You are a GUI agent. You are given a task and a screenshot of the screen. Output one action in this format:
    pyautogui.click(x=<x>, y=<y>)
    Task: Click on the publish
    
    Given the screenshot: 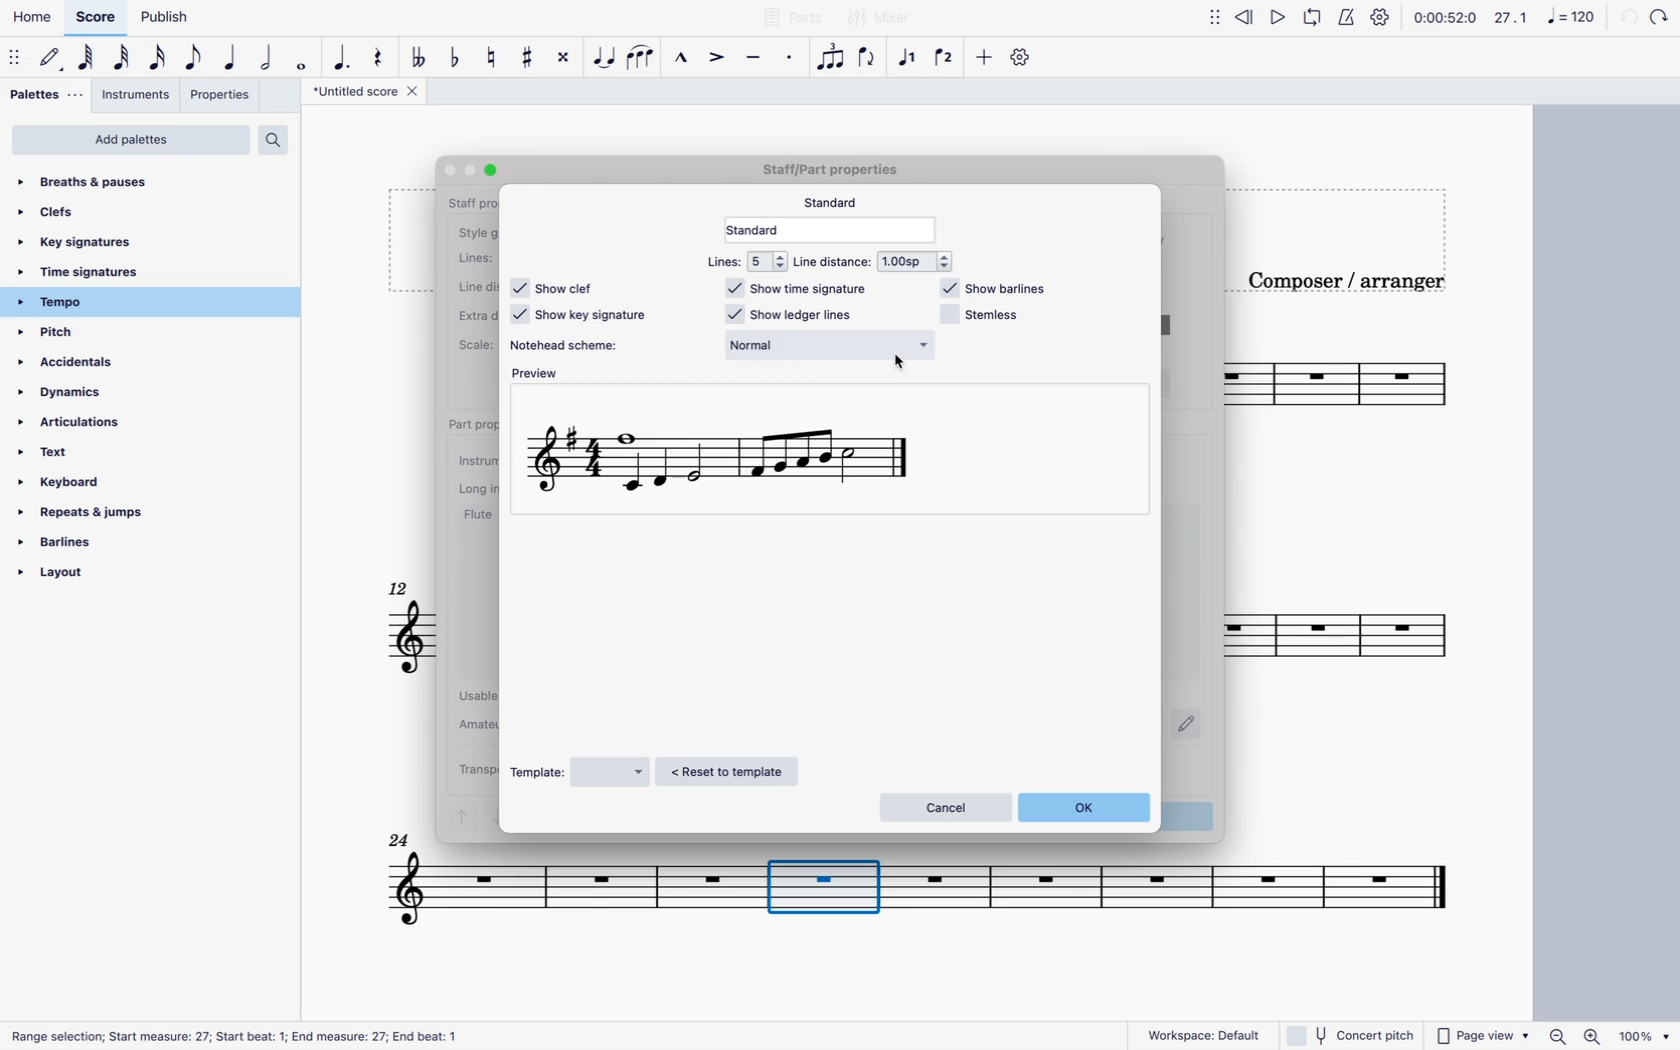 What is the action you would take?
    pyautogui.click(x=163, y=19)
    